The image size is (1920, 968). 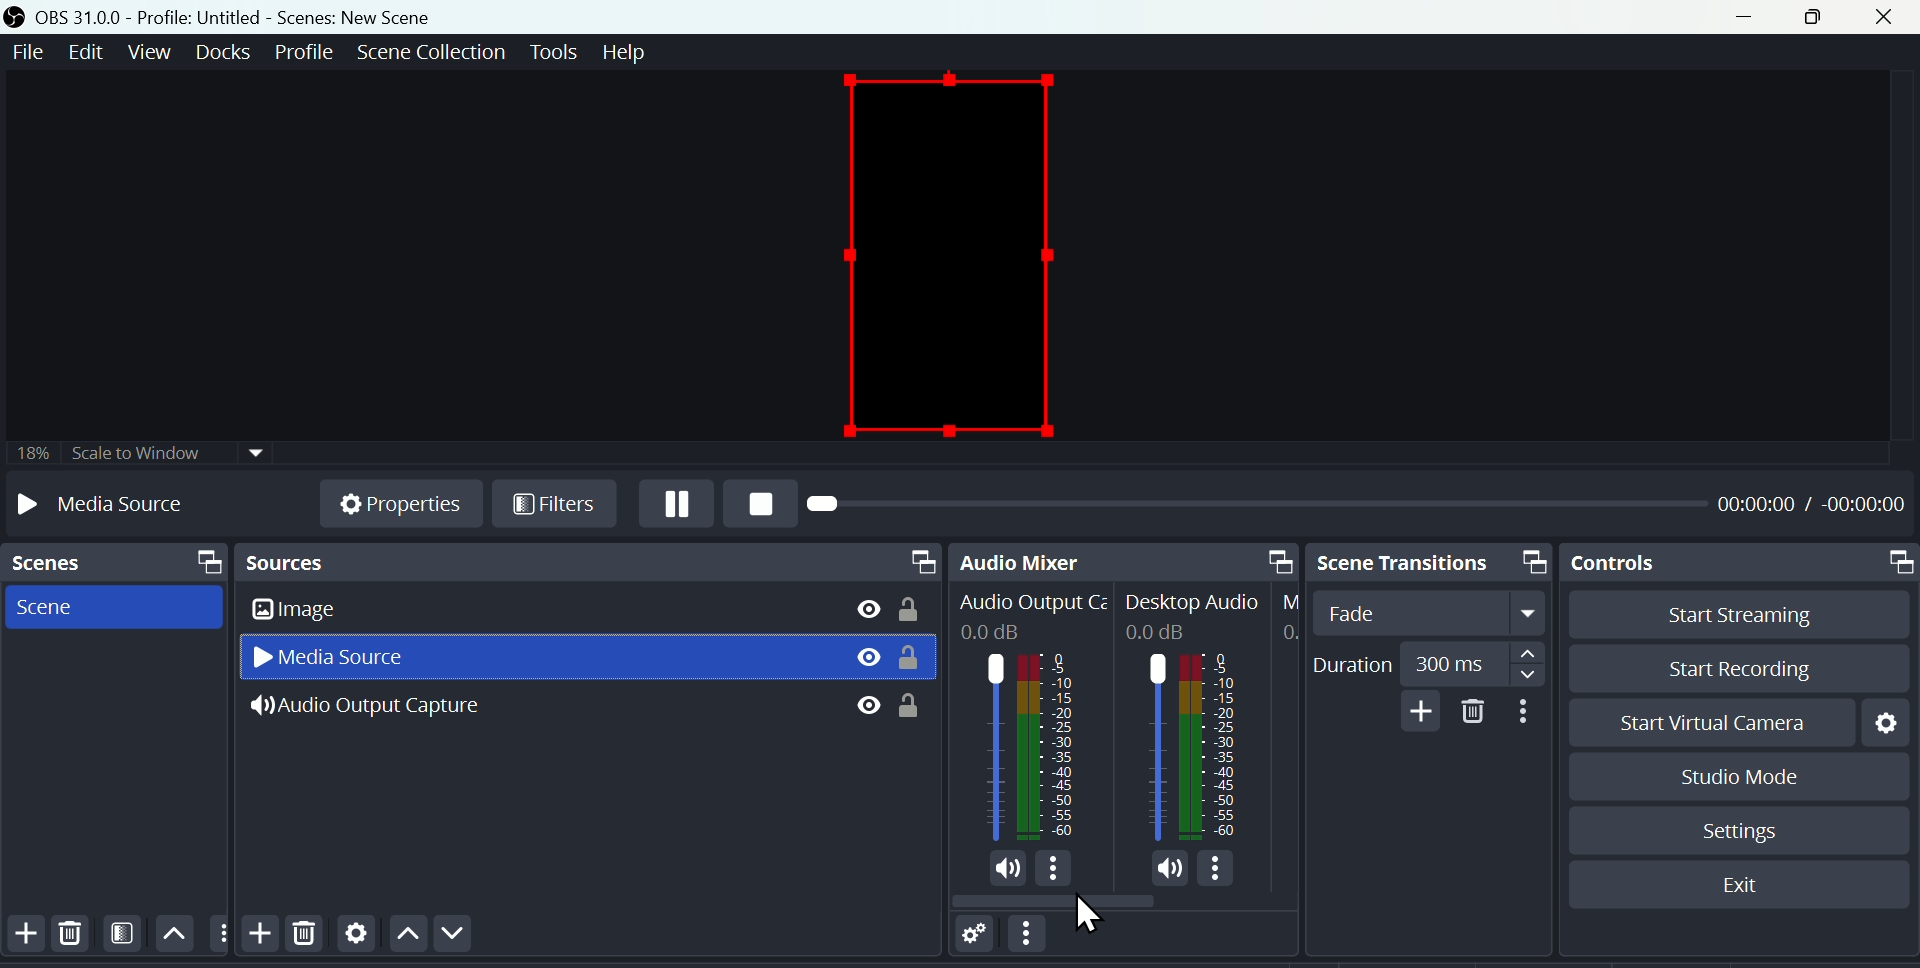 What do you see at coordinates (1726, 666) in the screenshot?
I see `Start recording` at bounding box center [1726, 666].